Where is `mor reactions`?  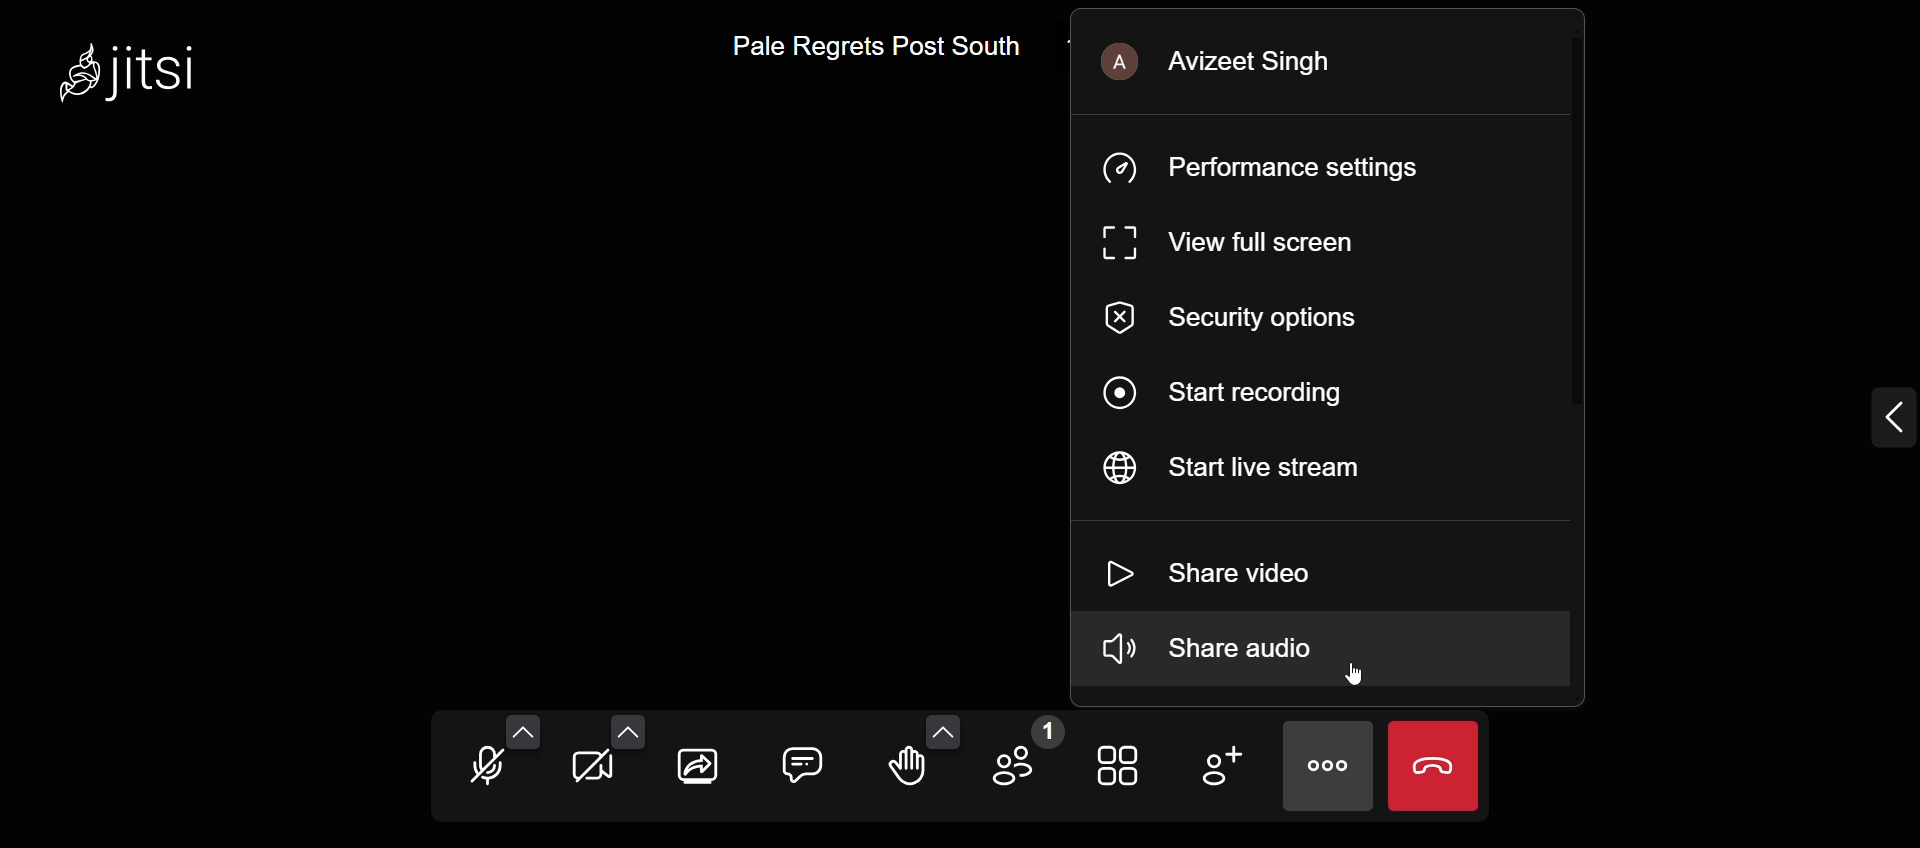 mor reactions is located at coordinates (947, 718).